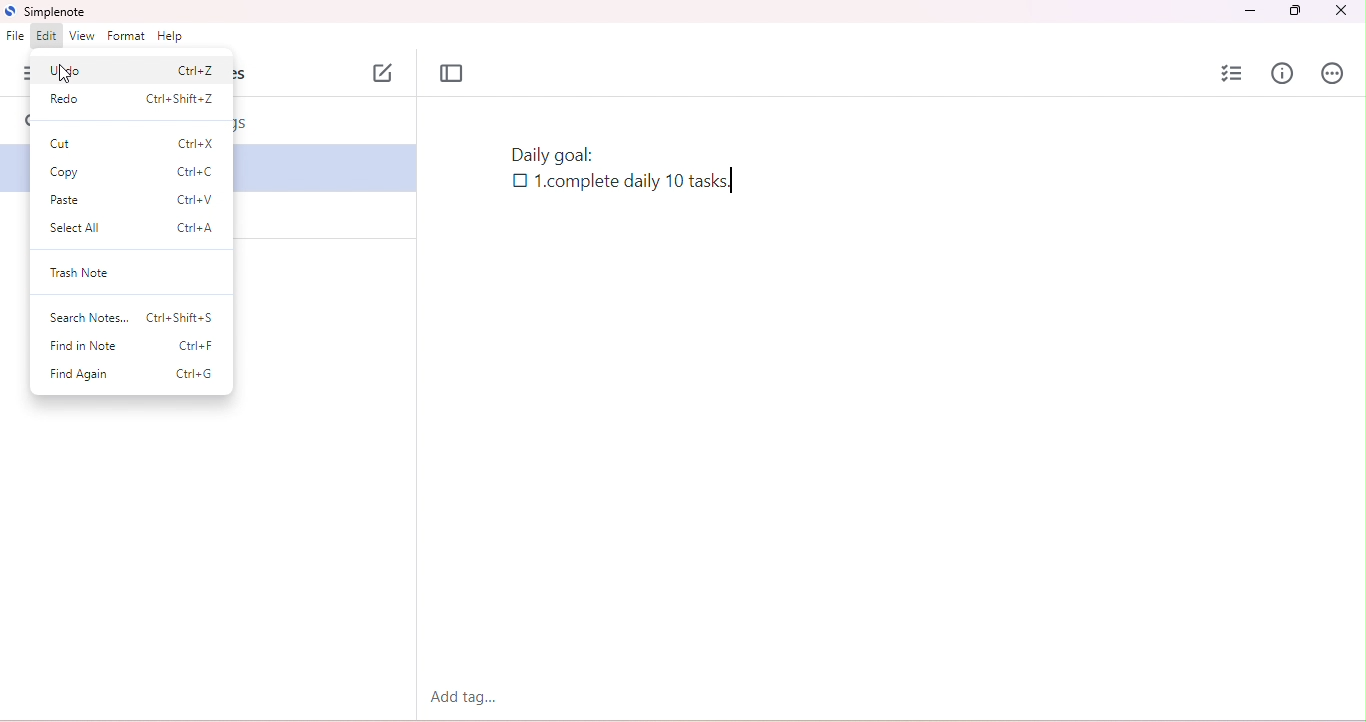 The height and width of the screenshot is (722, 1366). Describe the element at coordinates (82, 36) in the screenshot. I see `view` at that location.